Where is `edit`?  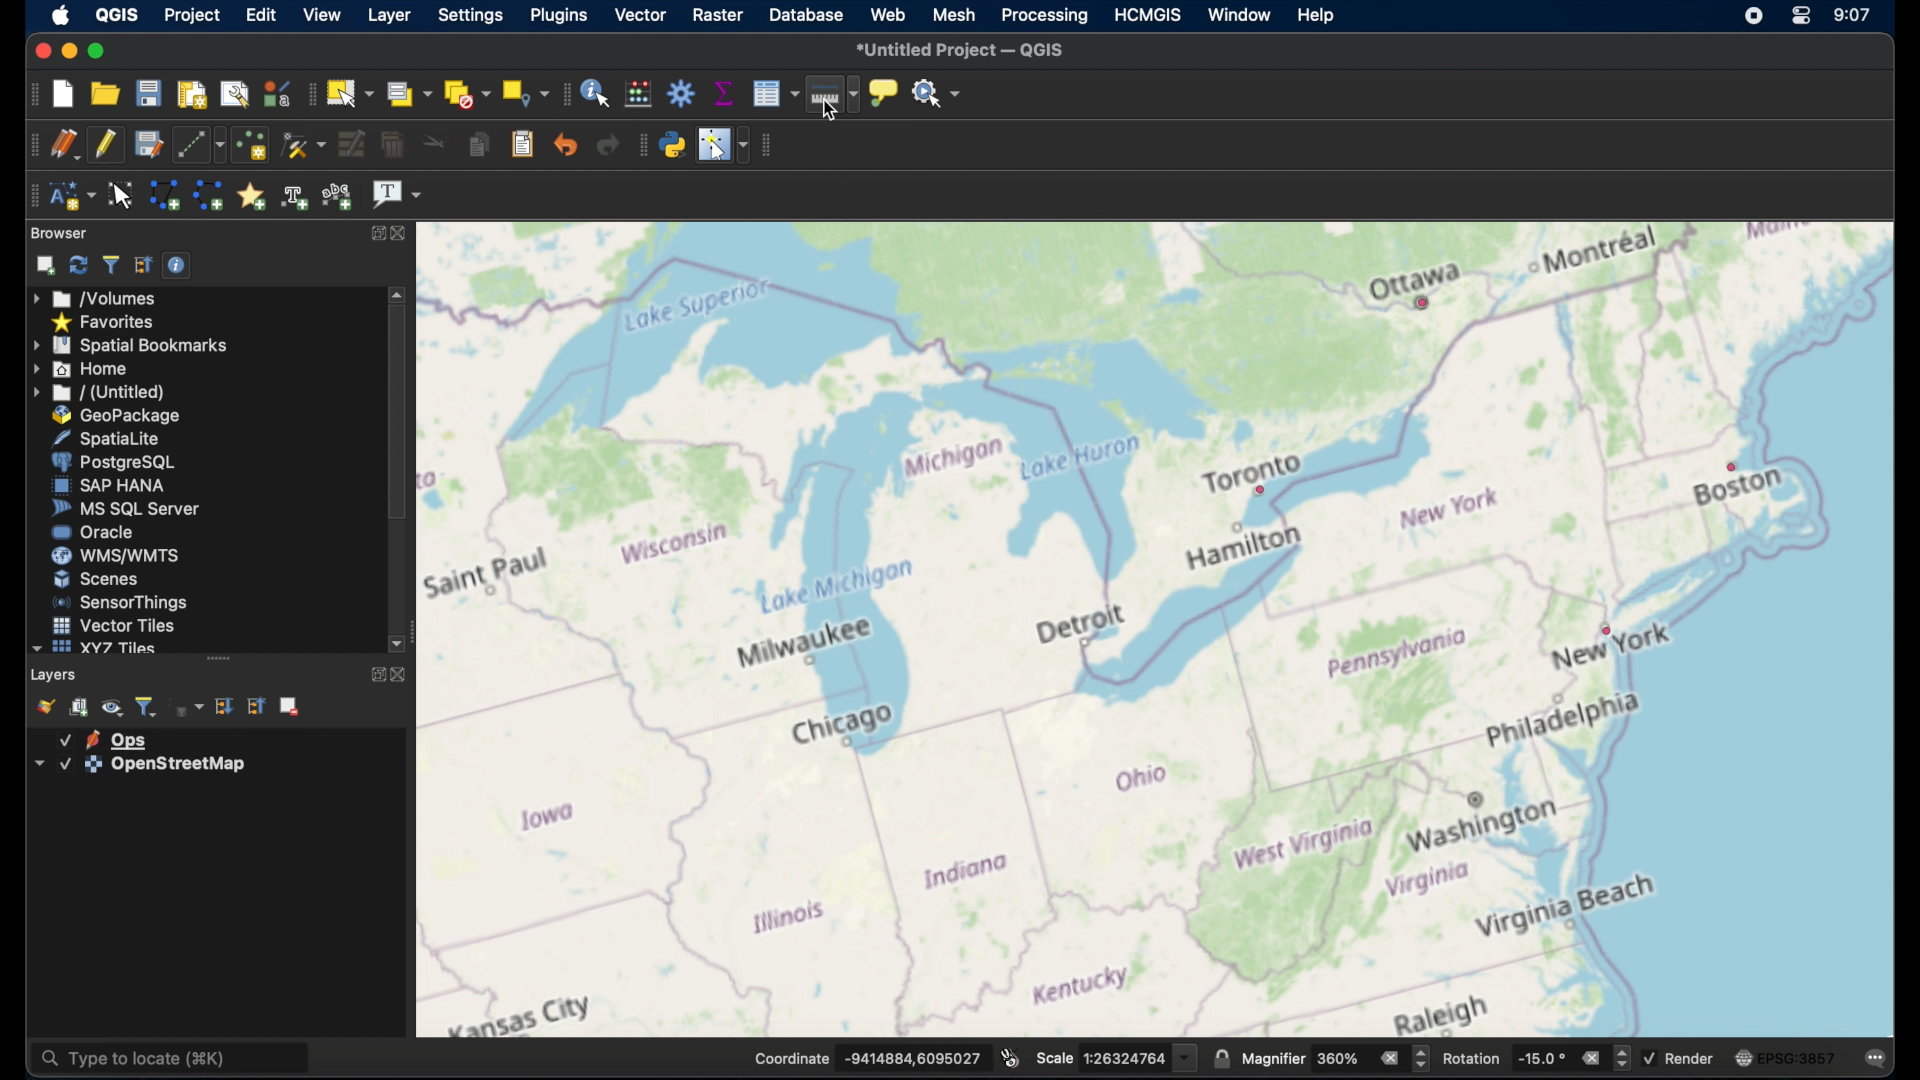
edit is located at coordinates (260, 15).